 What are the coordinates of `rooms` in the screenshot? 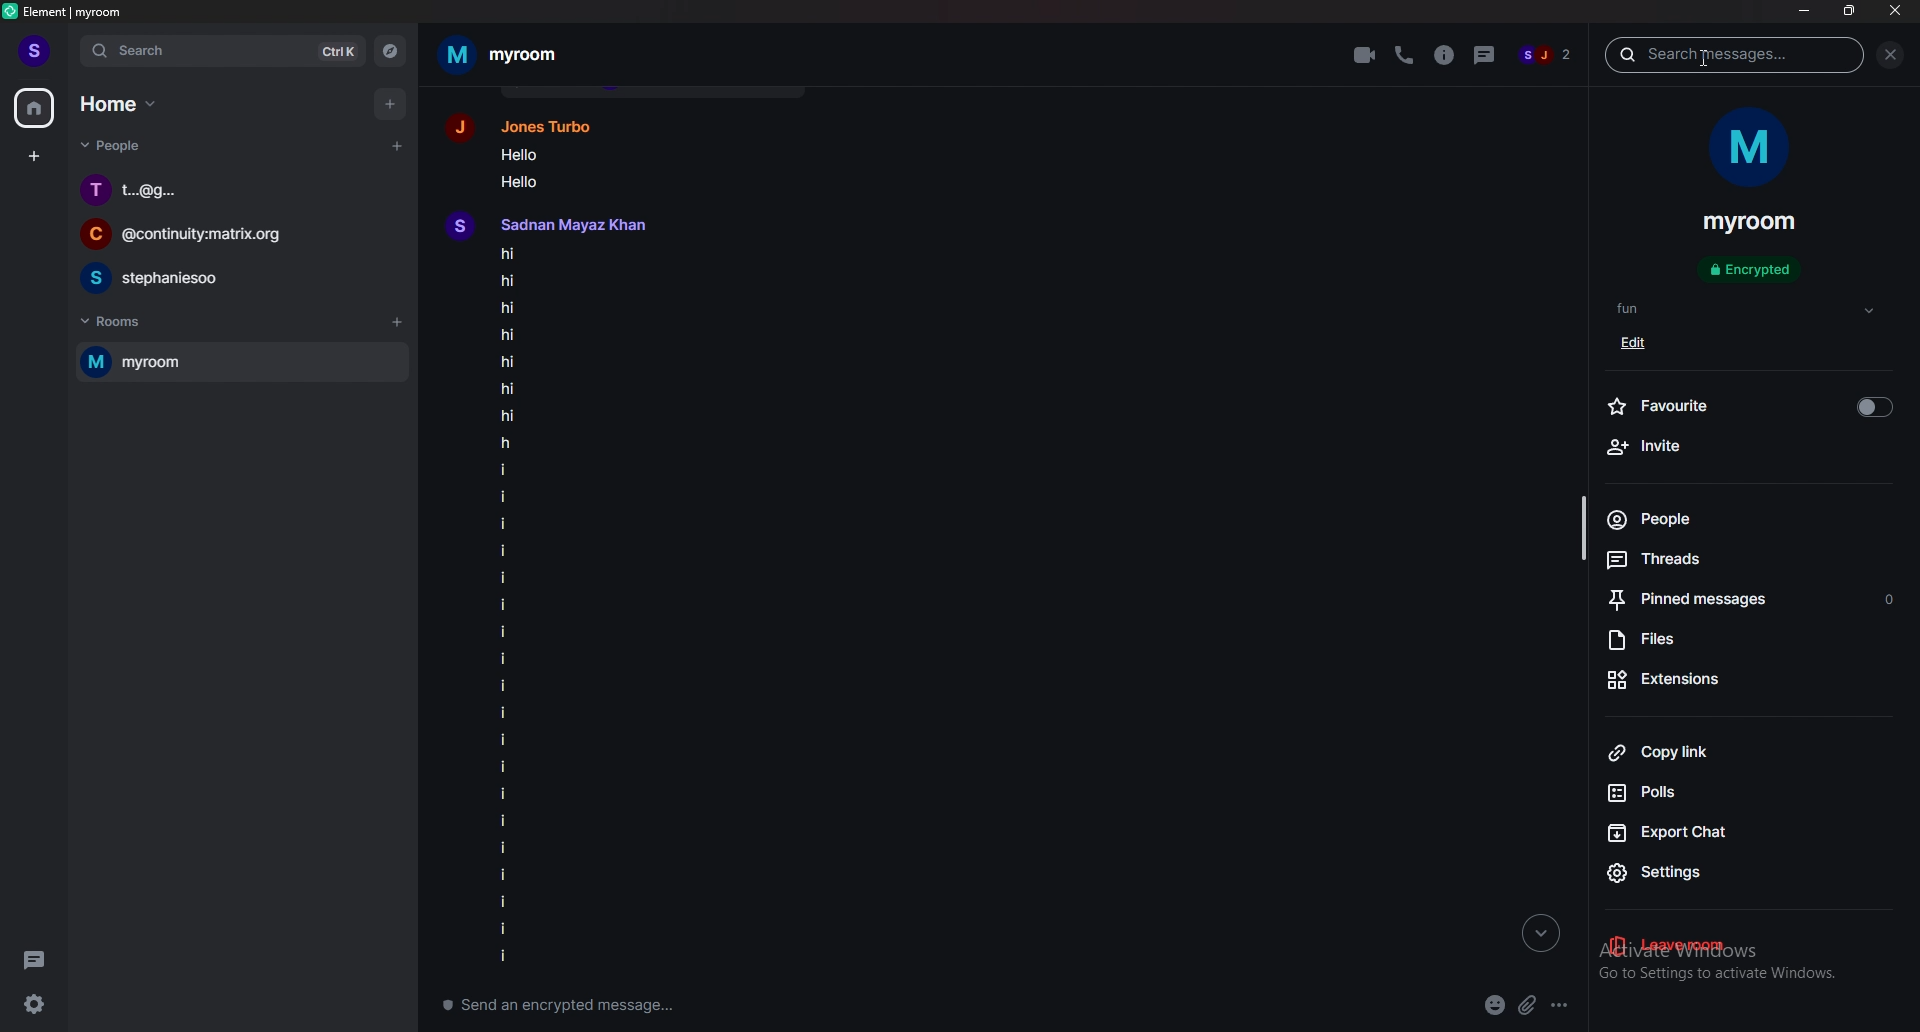 It's located at (124, 323).